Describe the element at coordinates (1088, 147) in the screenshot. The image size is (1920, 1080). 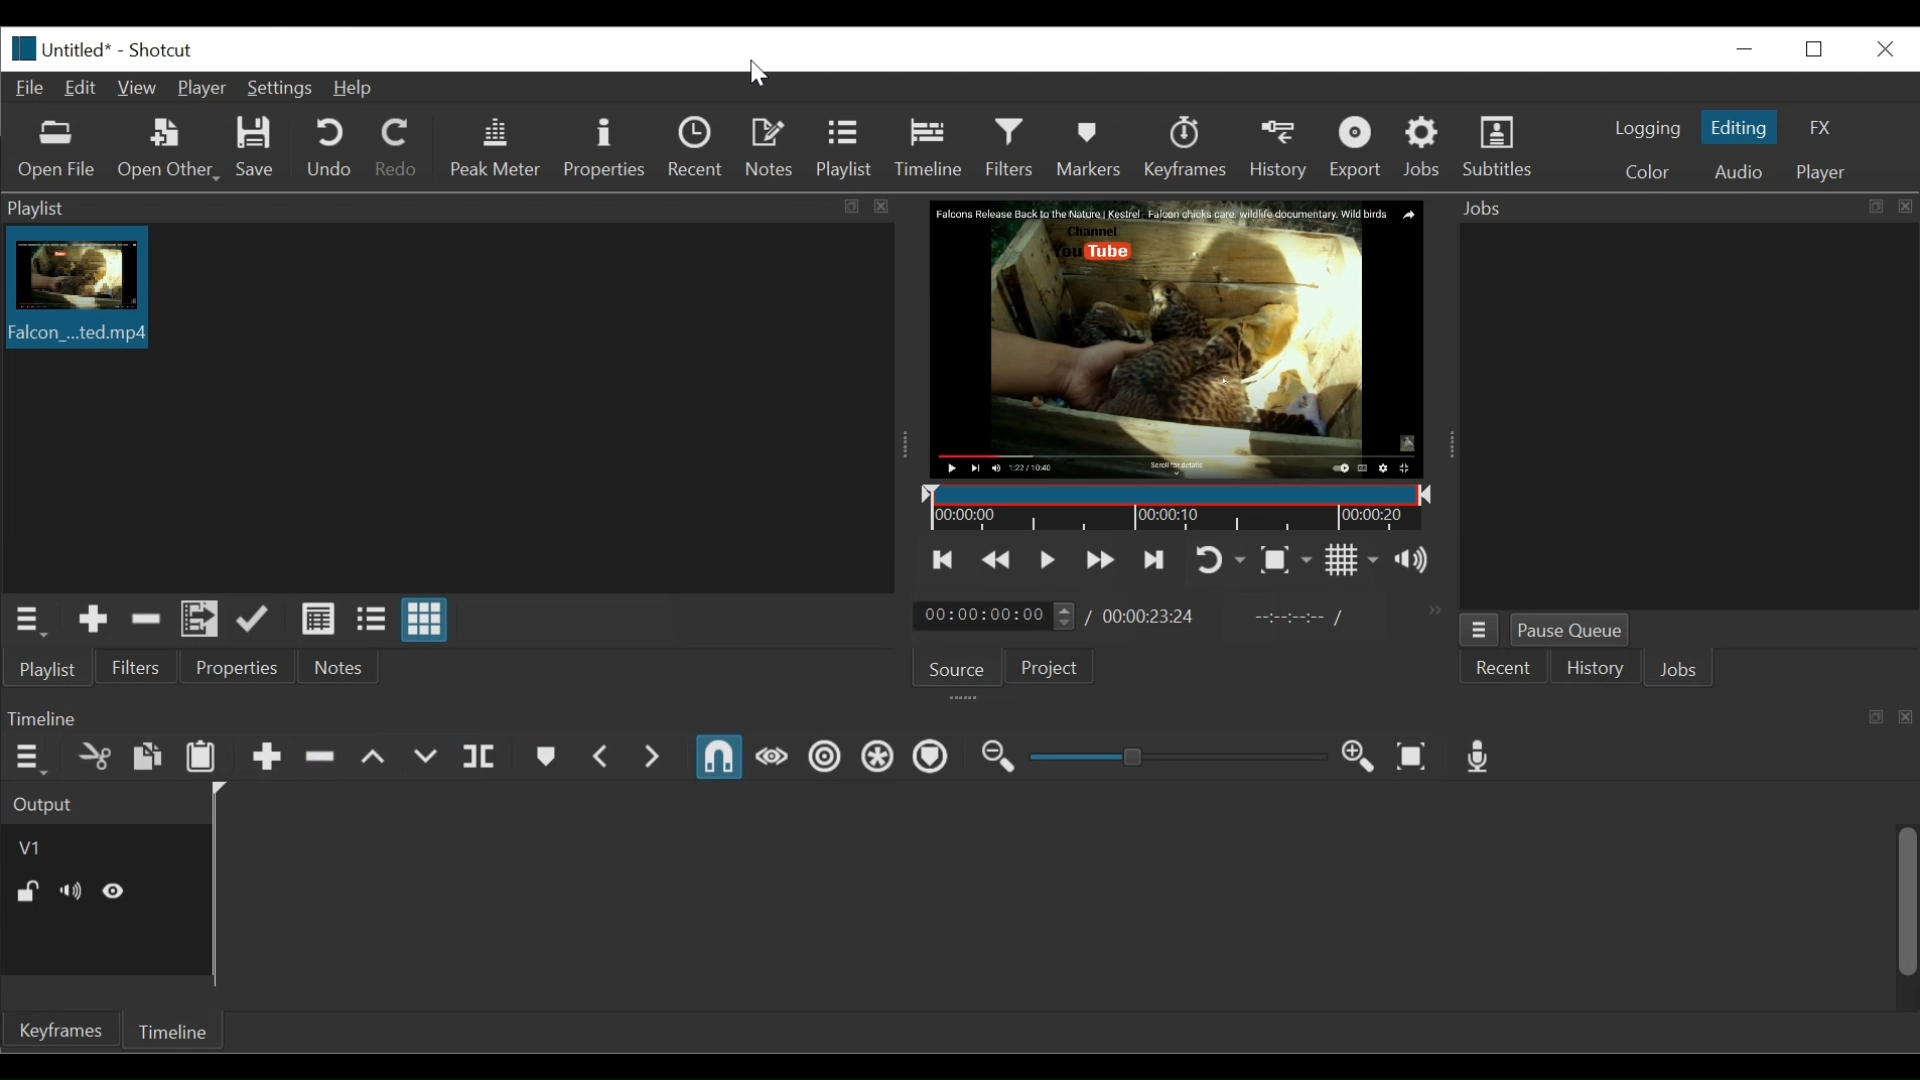
I see `Markers` at that location.